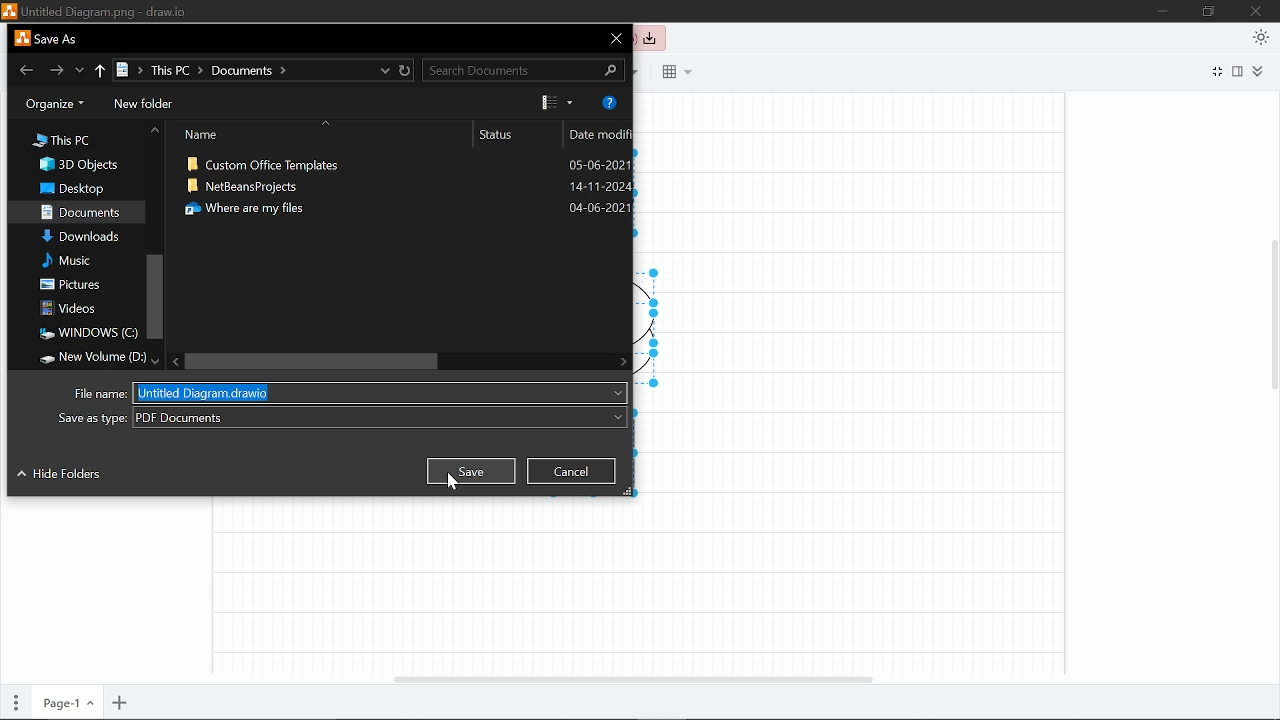 Image resolution: width=1280 pixels, height=720 pixels. What do you see at coordinates (572, 470) in the screenshot?
I see `Cancel` at bounding box center [572, 470].